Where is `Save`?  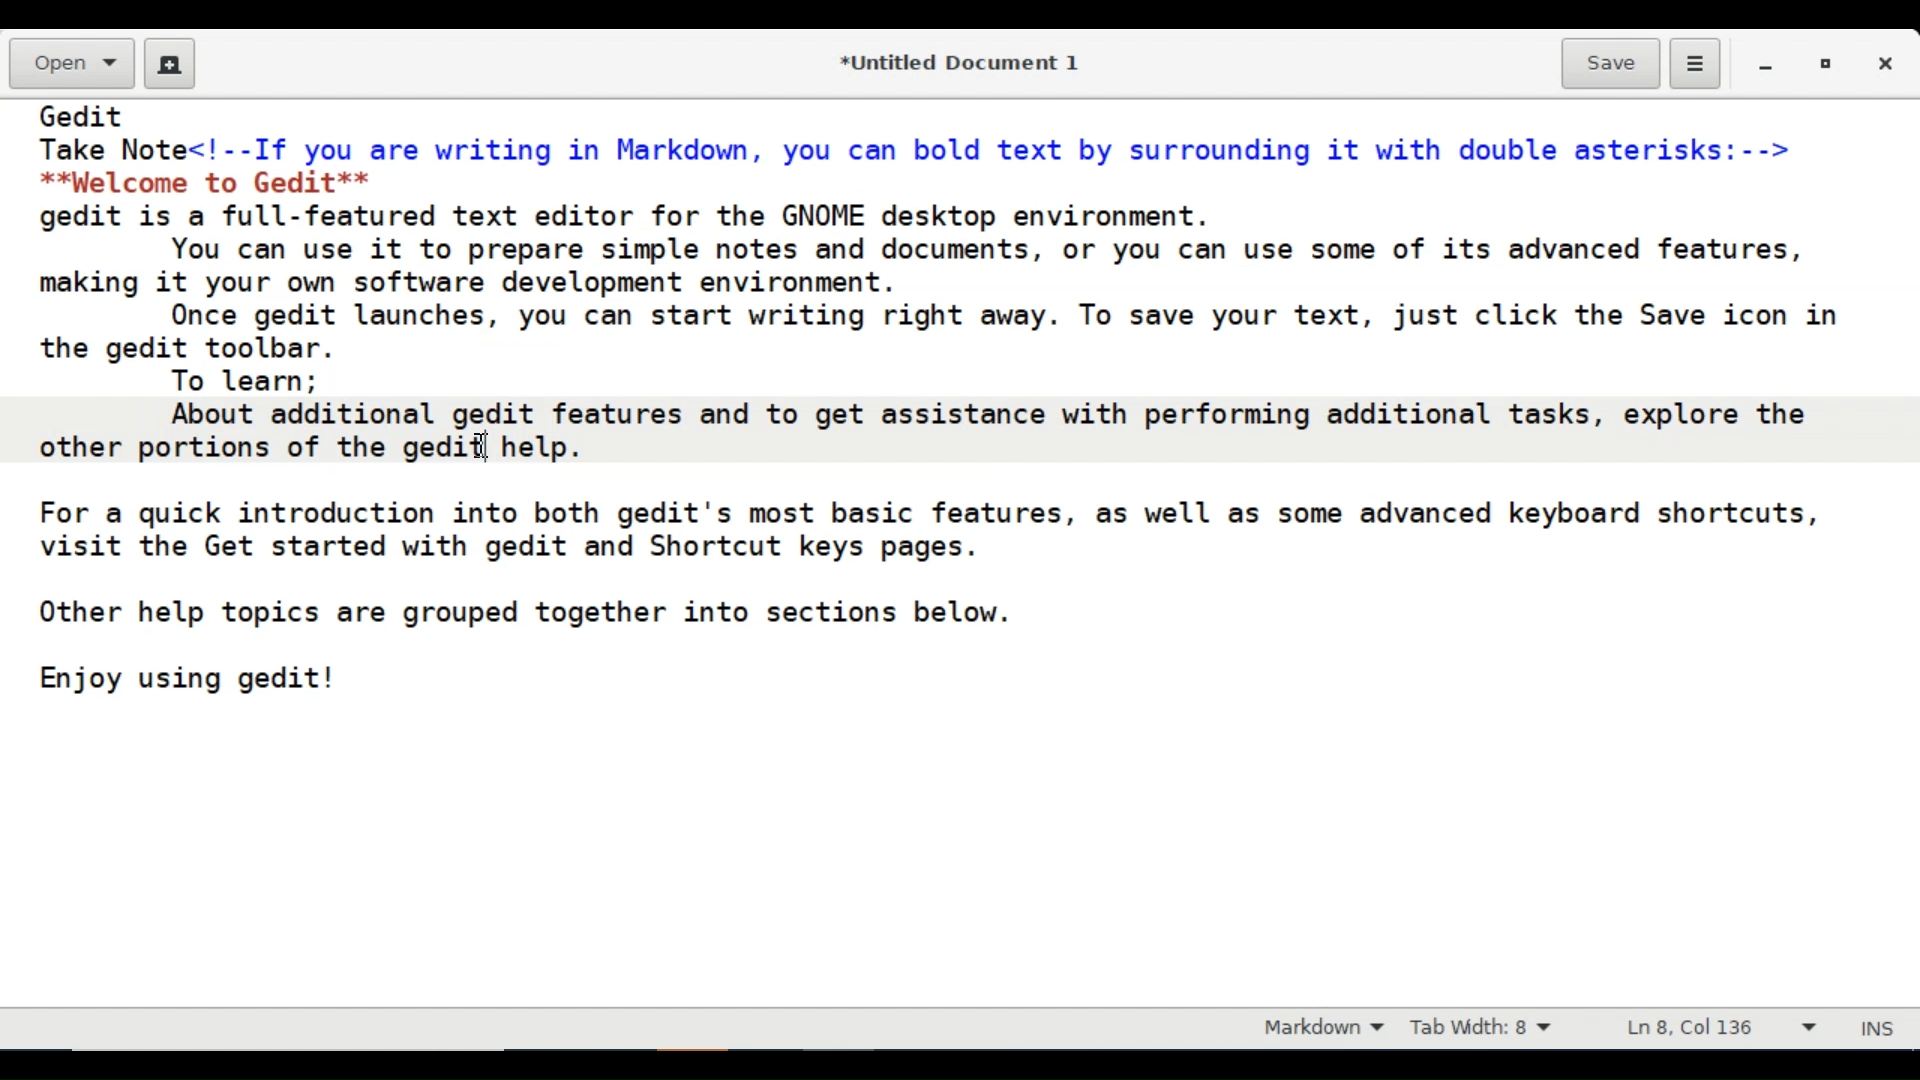 Save is located at coordinates (1611, 62).